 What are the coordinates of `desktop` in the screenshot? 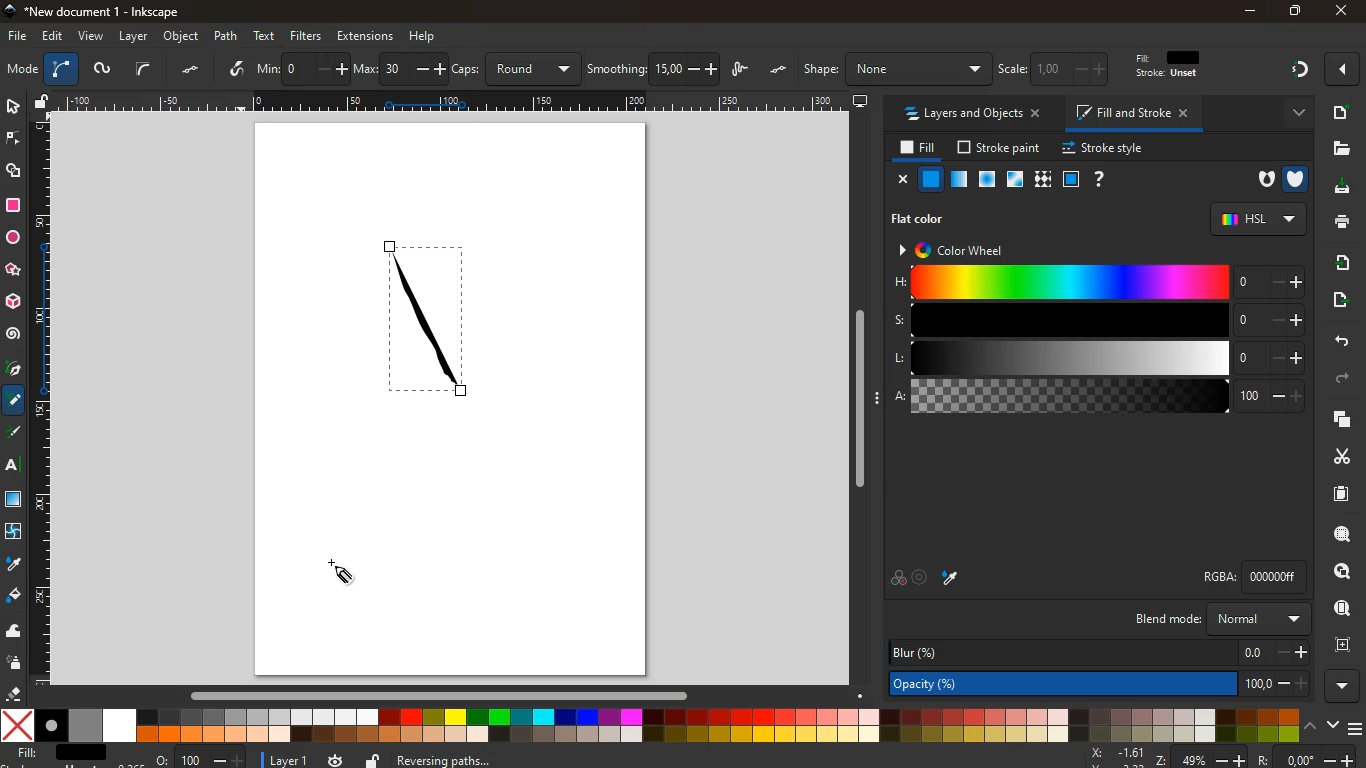 It's located at (861, 102).